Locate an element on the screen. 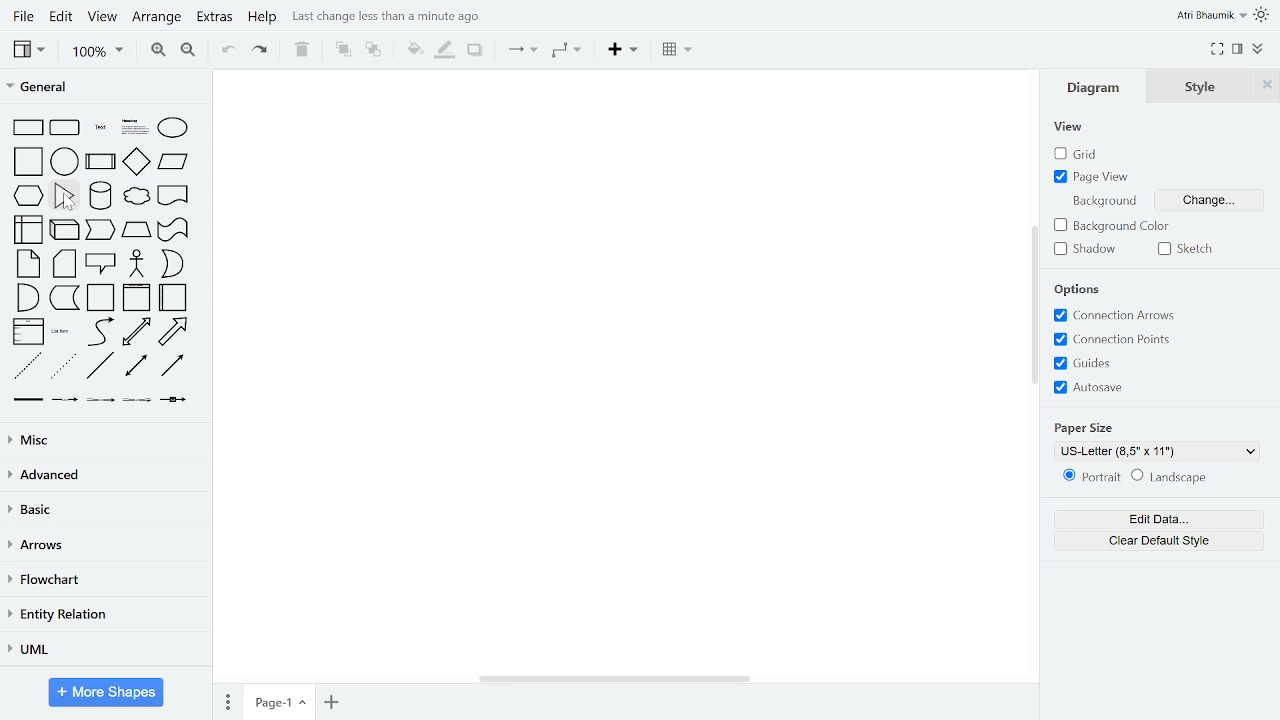  tape is located at coordinates (171, 232).